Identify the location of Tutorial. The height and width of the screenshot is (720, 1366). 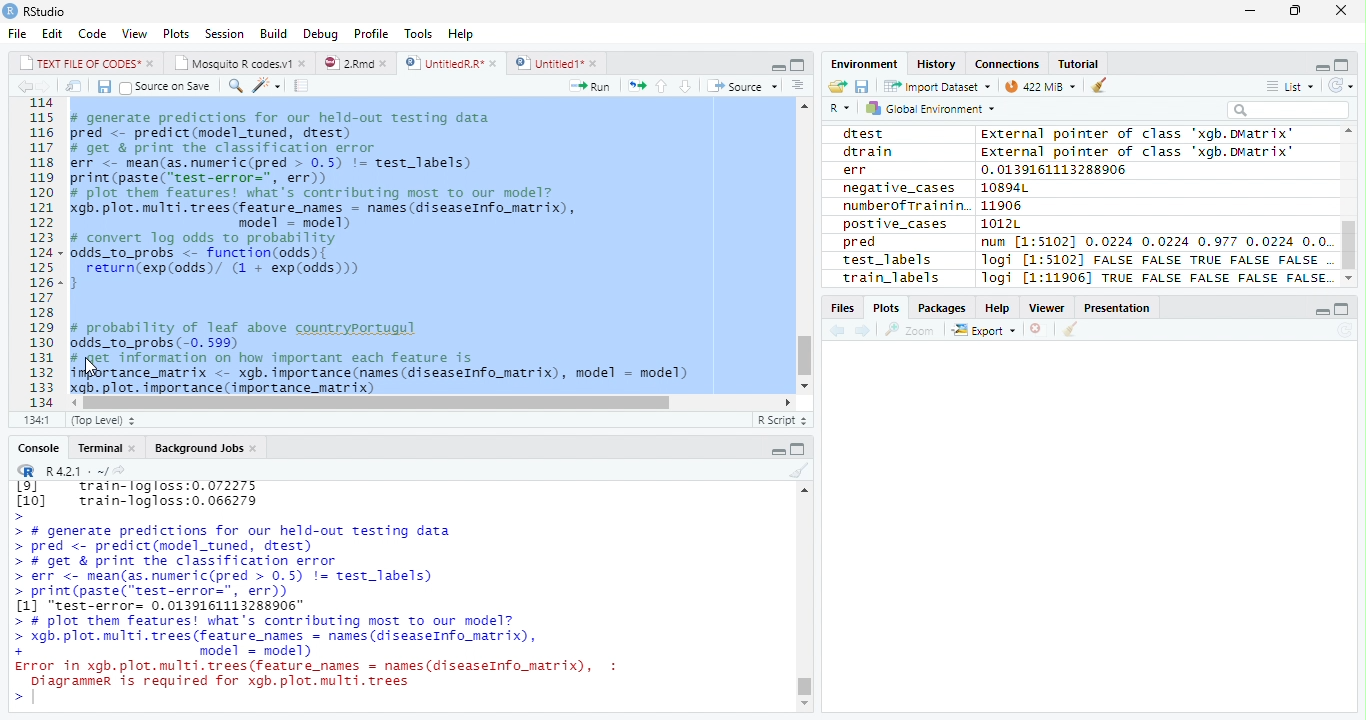
(1081, 63).